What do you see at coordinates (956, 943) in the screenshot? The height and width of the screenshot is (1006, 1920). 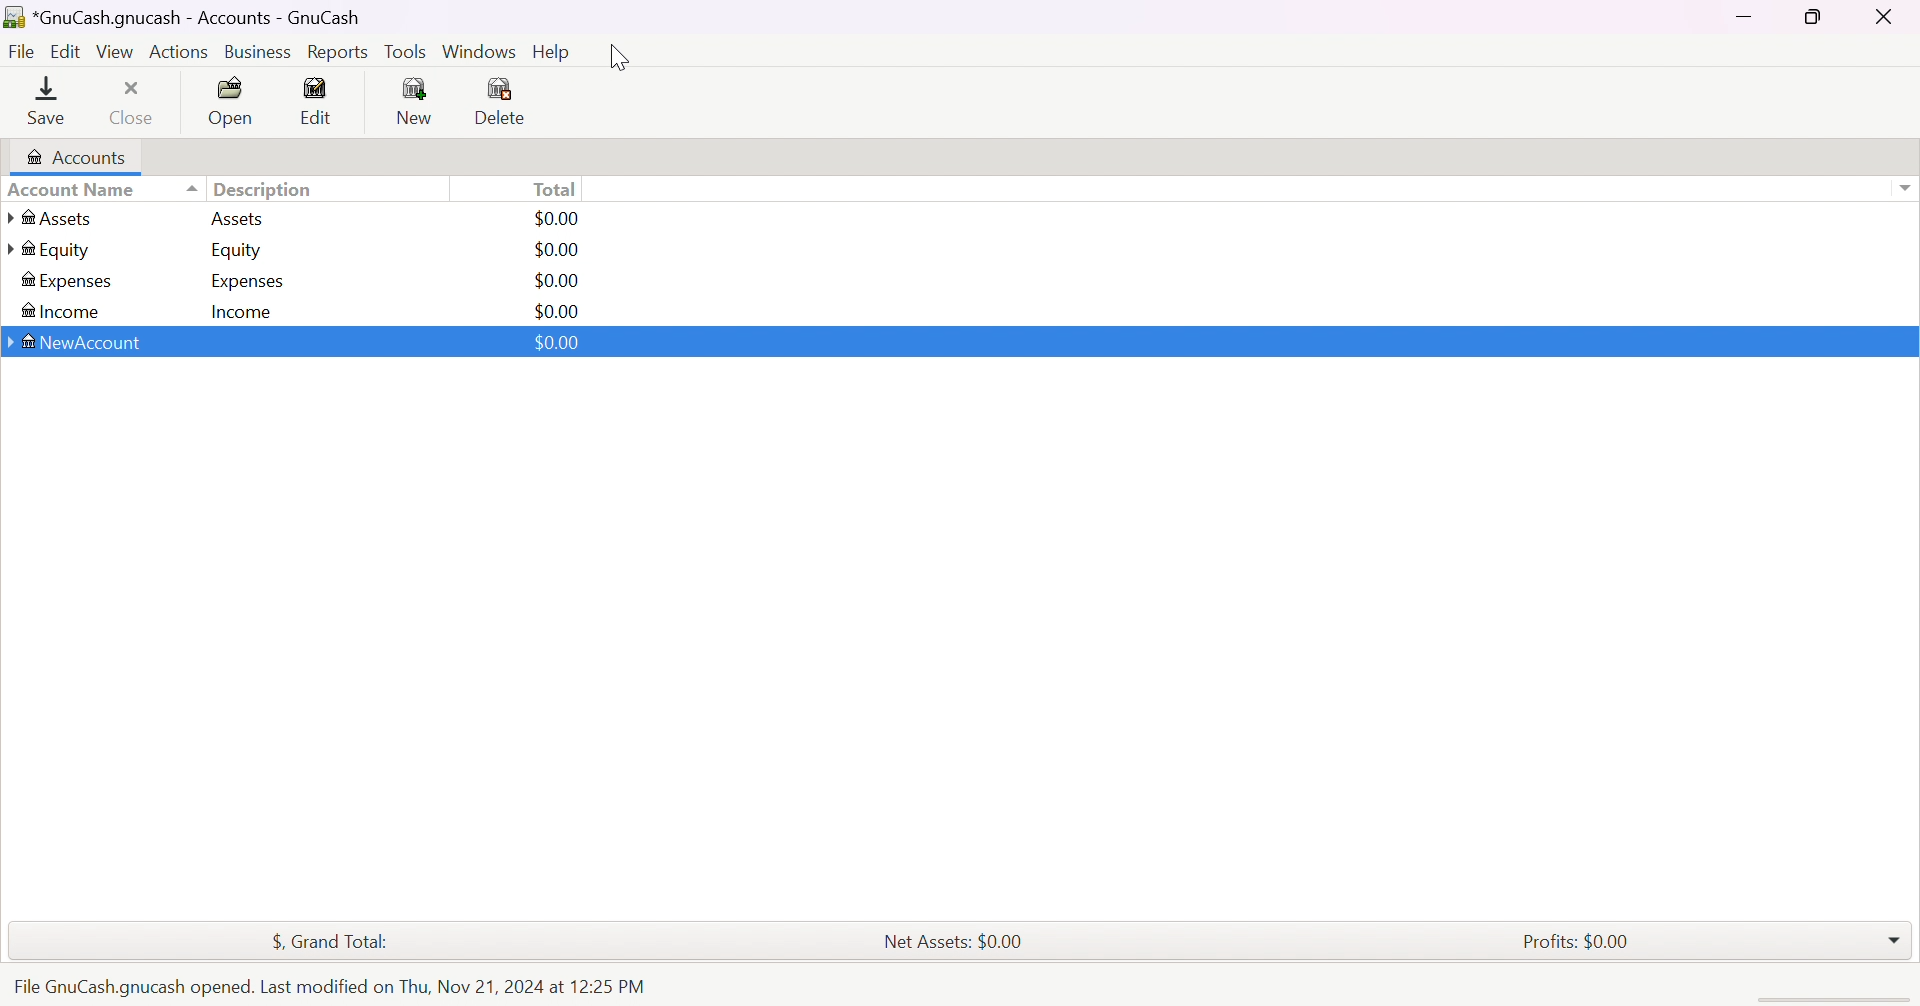 I see `Net Assets: $0.00` at bounding box center [956, 943].